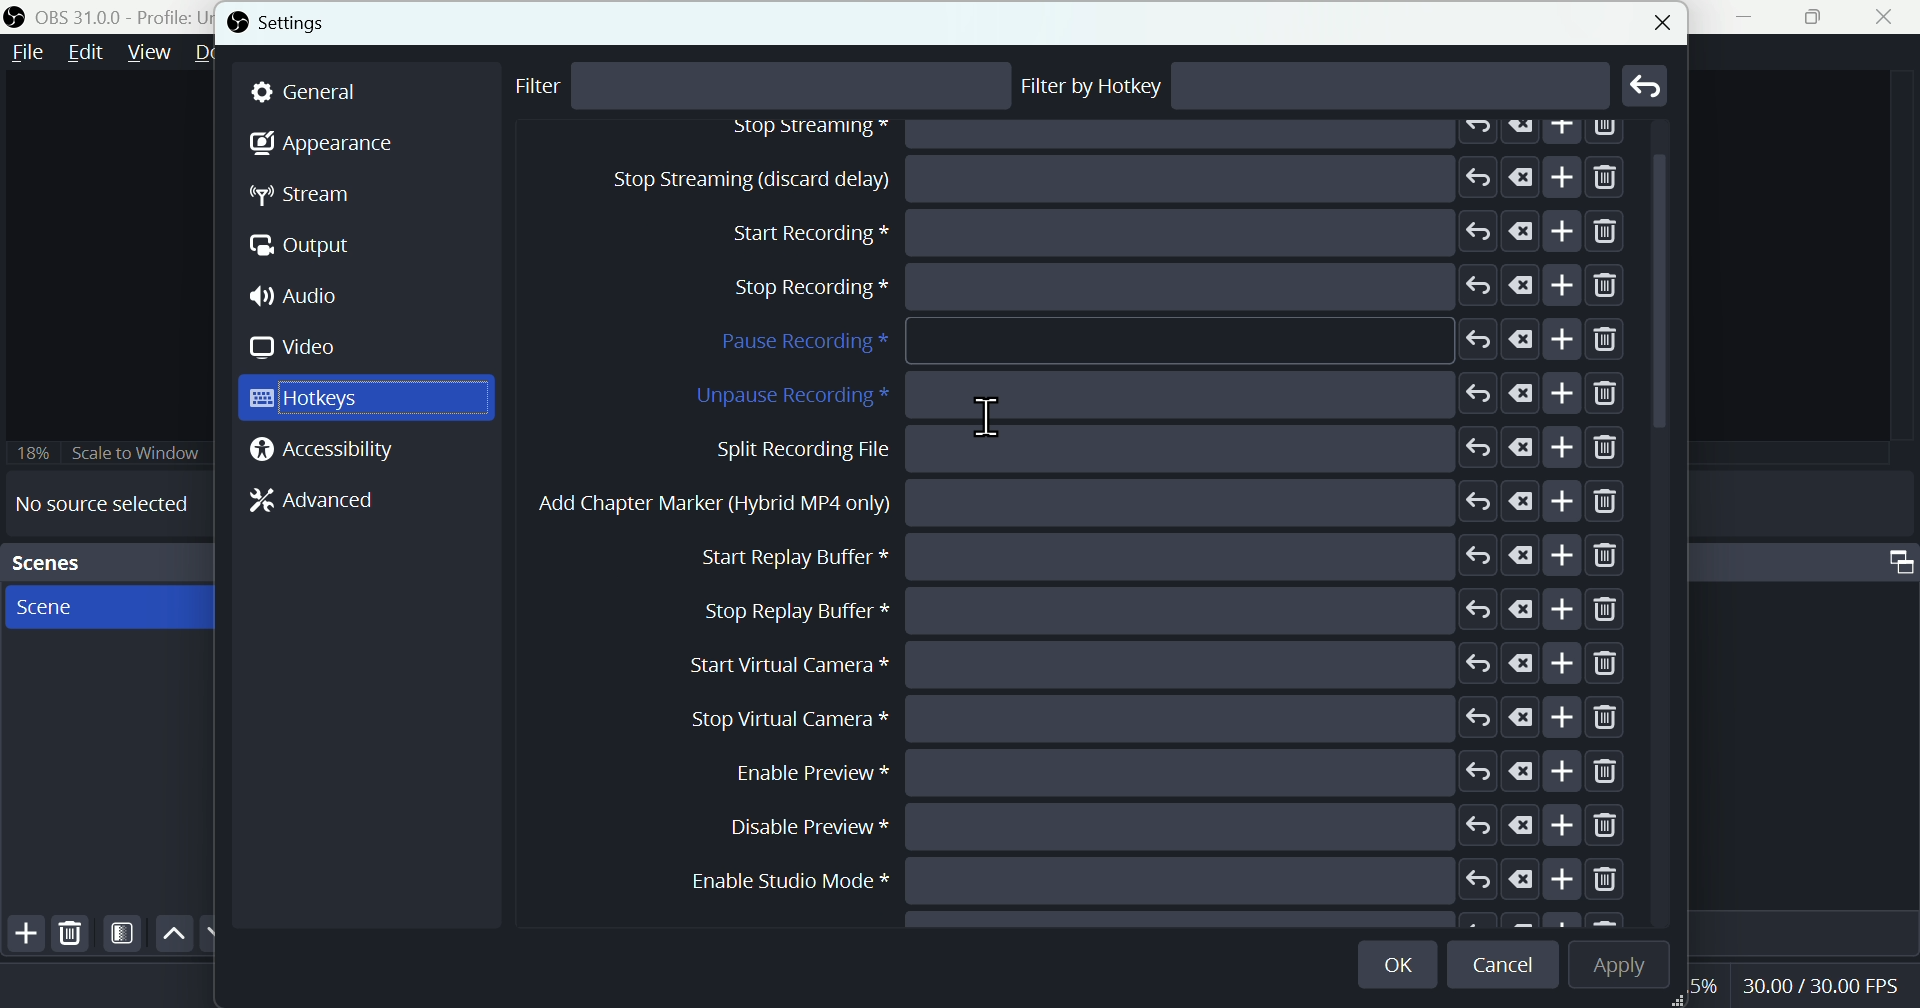  What do you see at coordinates (123, 934) in the screenshot?
I see `Filter` at bounding box center [123, 934].